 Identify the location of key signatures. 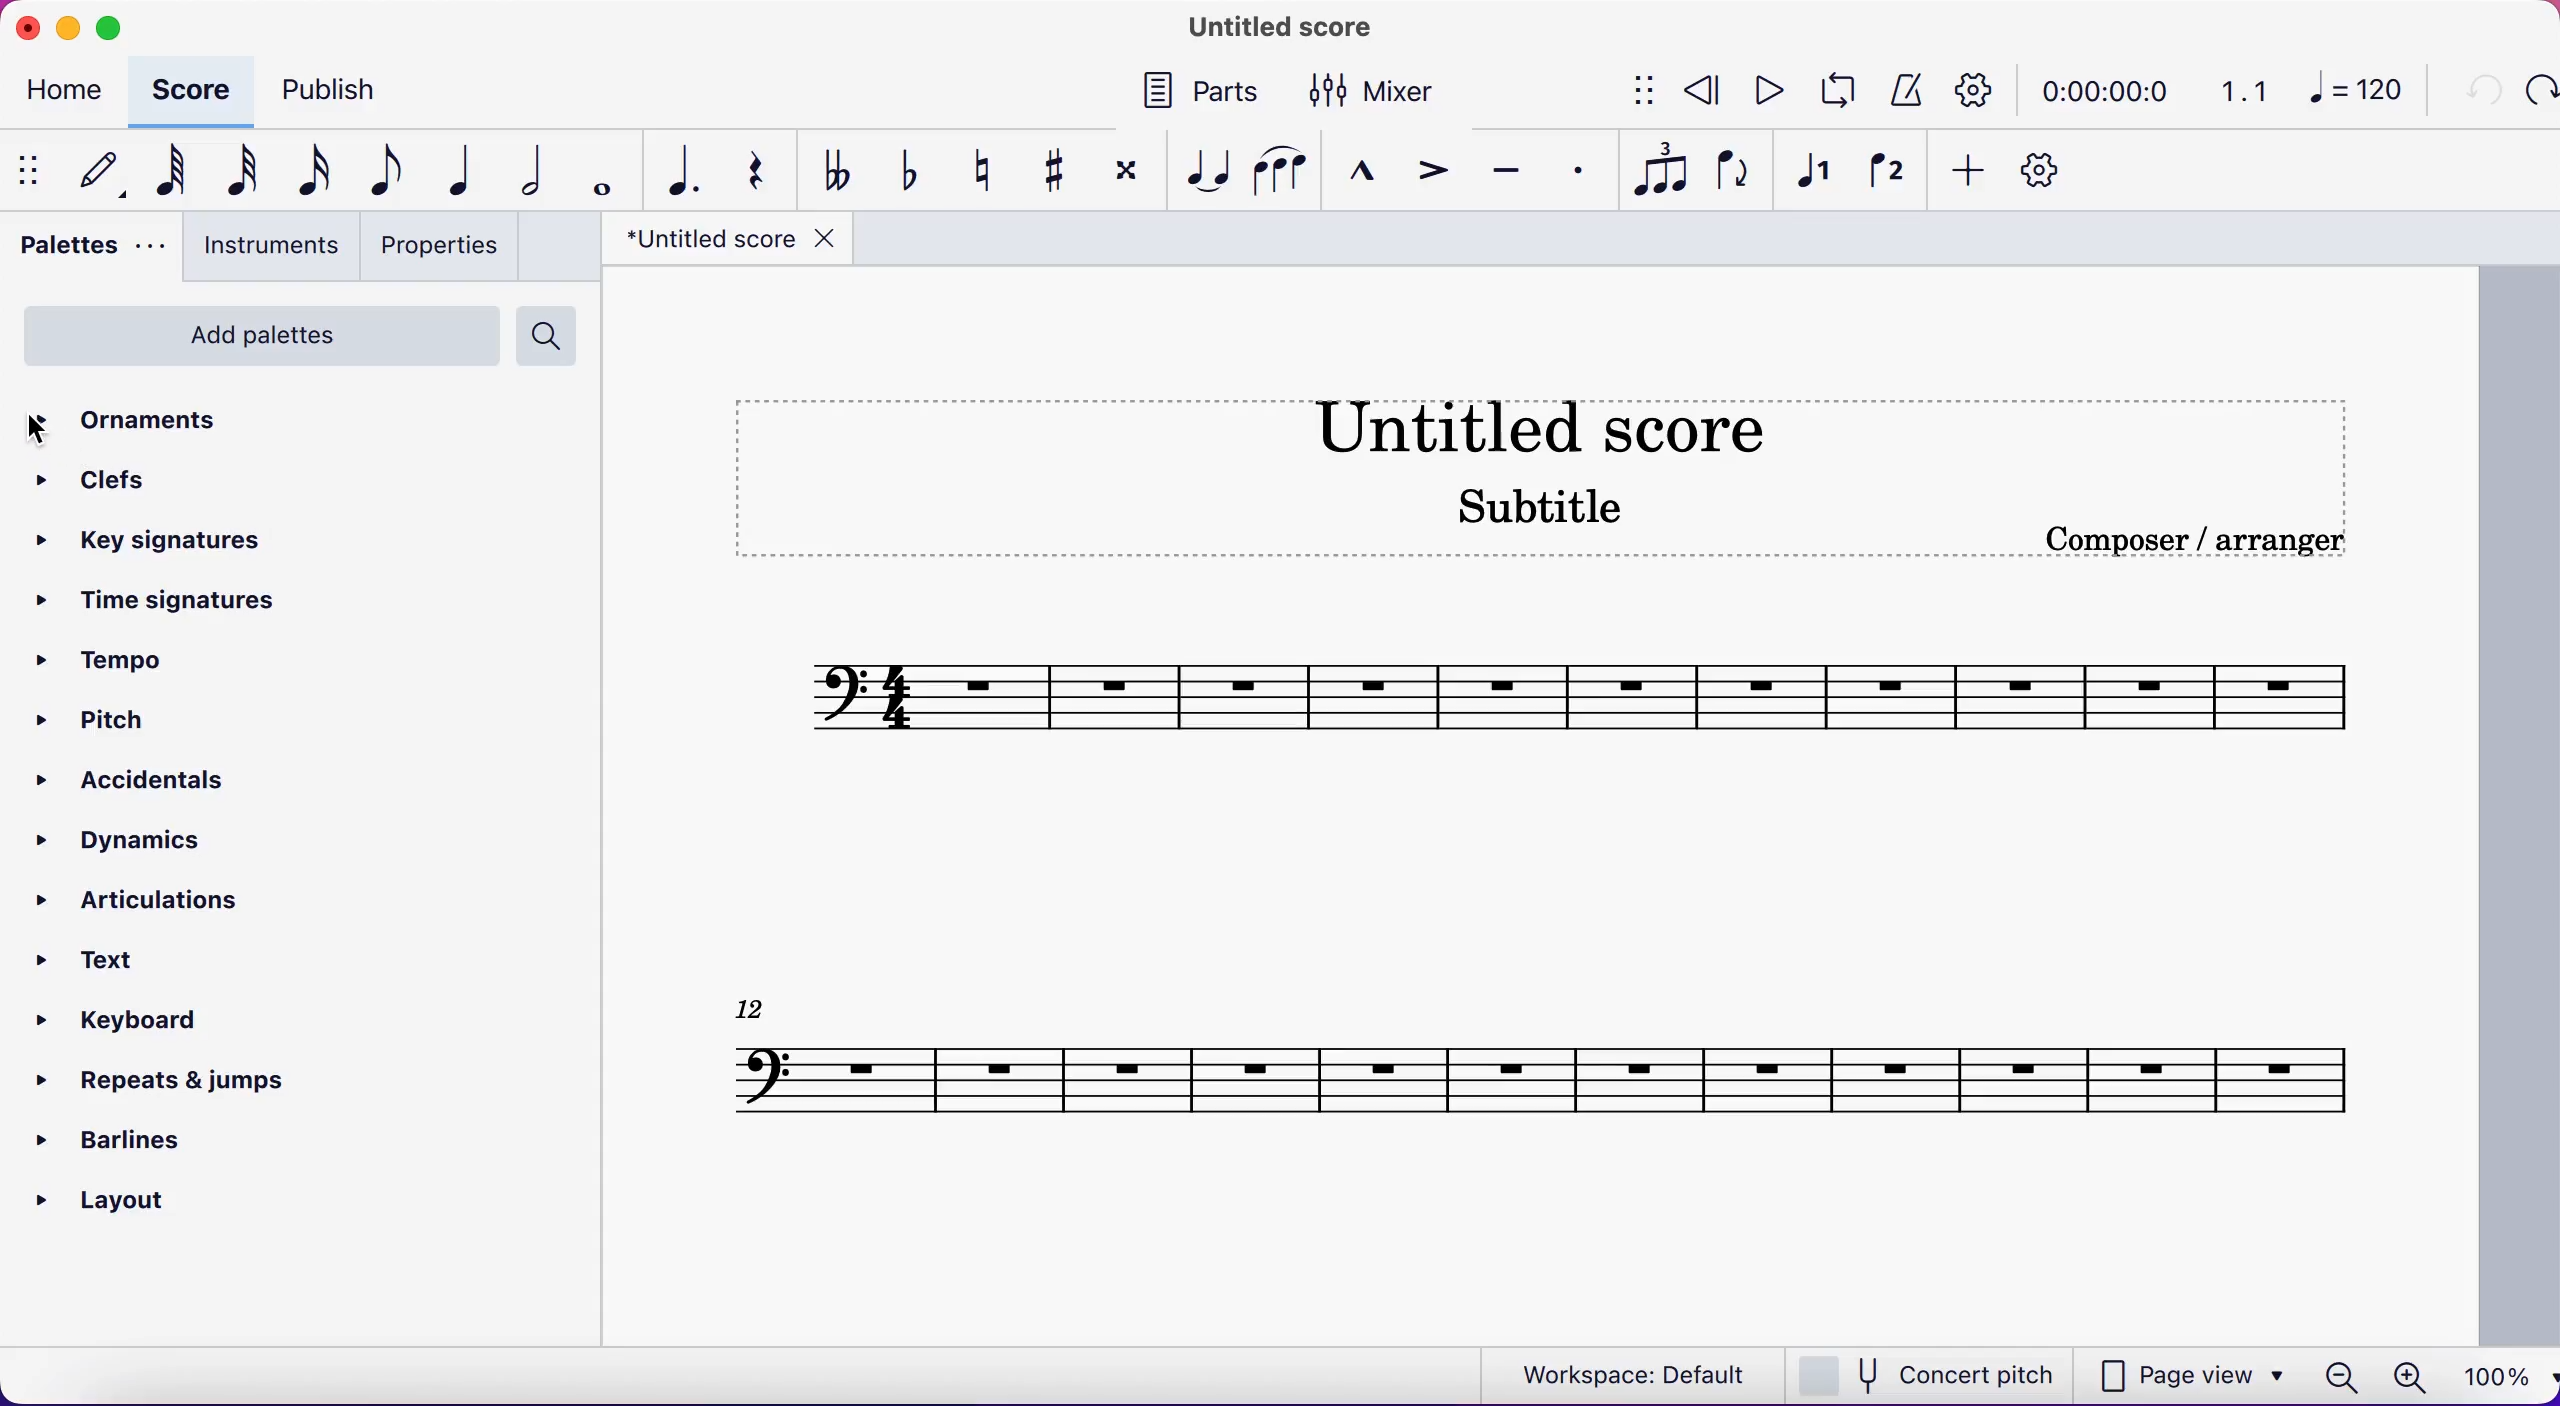
(152, 540).